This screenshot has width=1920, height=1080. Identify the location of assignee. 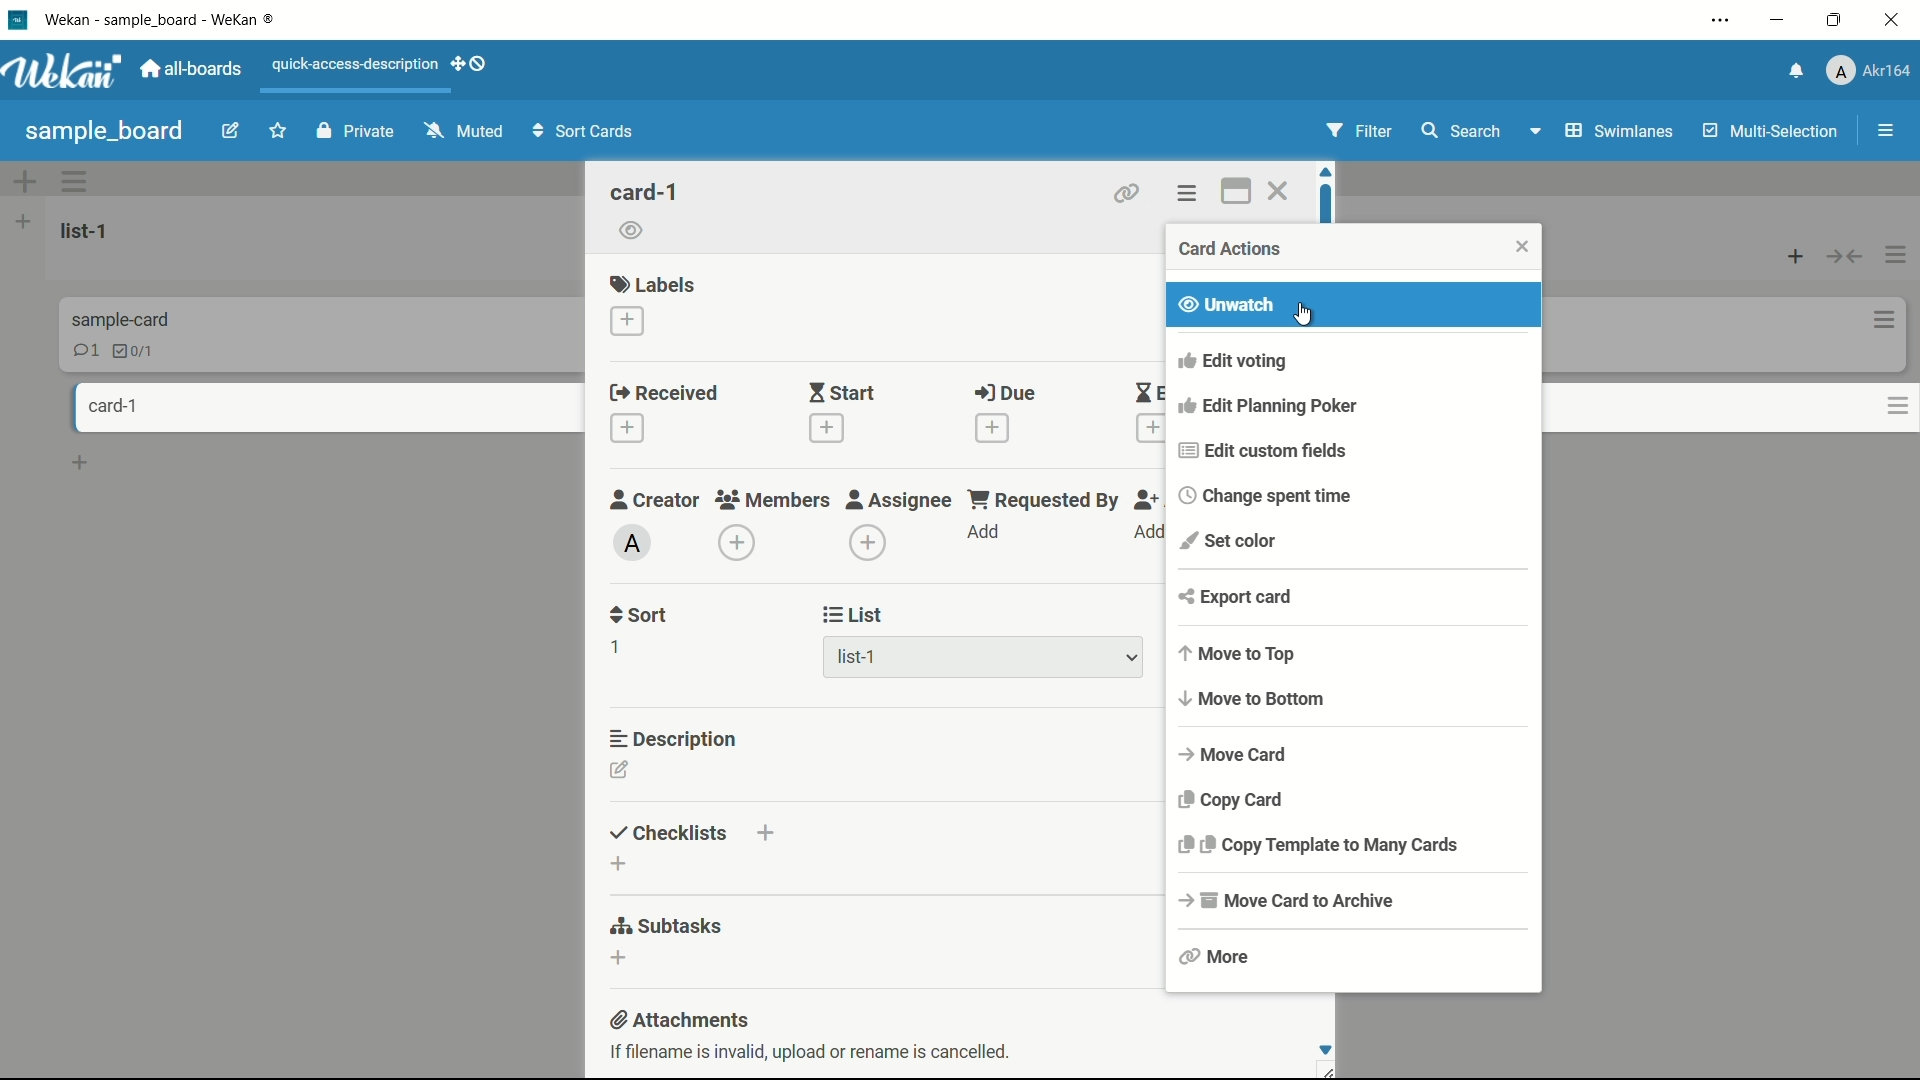
(901, 501).